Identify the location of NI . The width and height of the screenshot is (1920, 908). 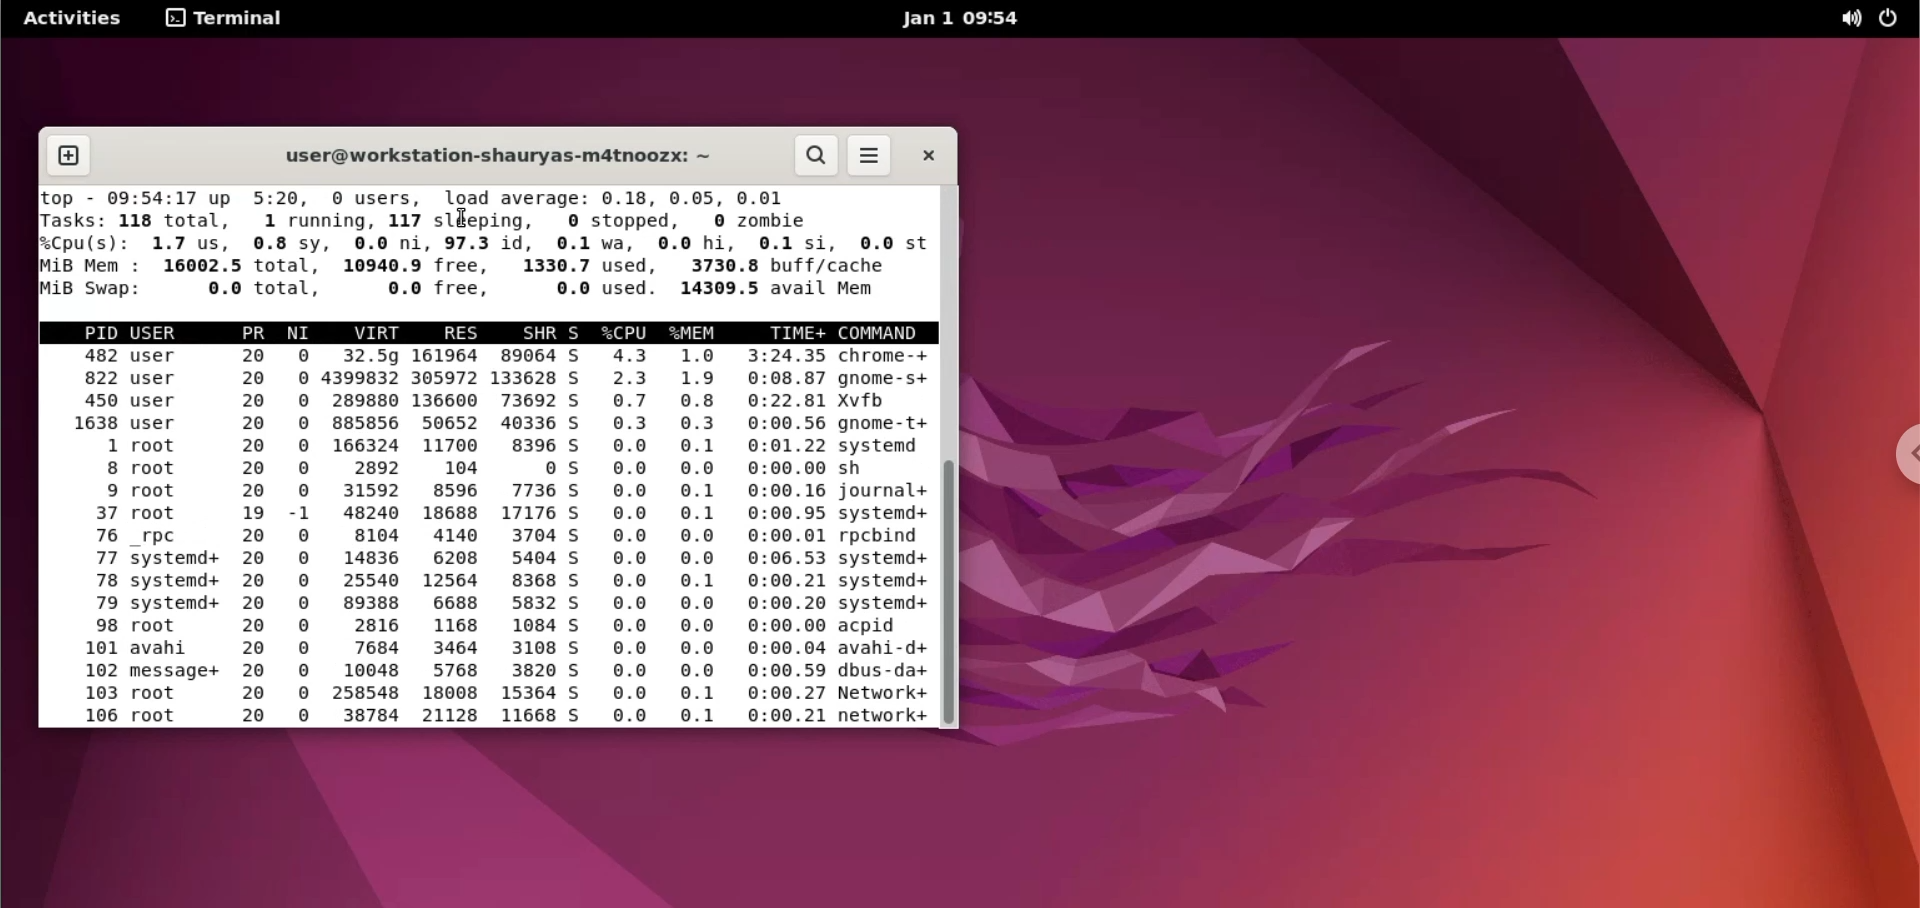
(302, 331).